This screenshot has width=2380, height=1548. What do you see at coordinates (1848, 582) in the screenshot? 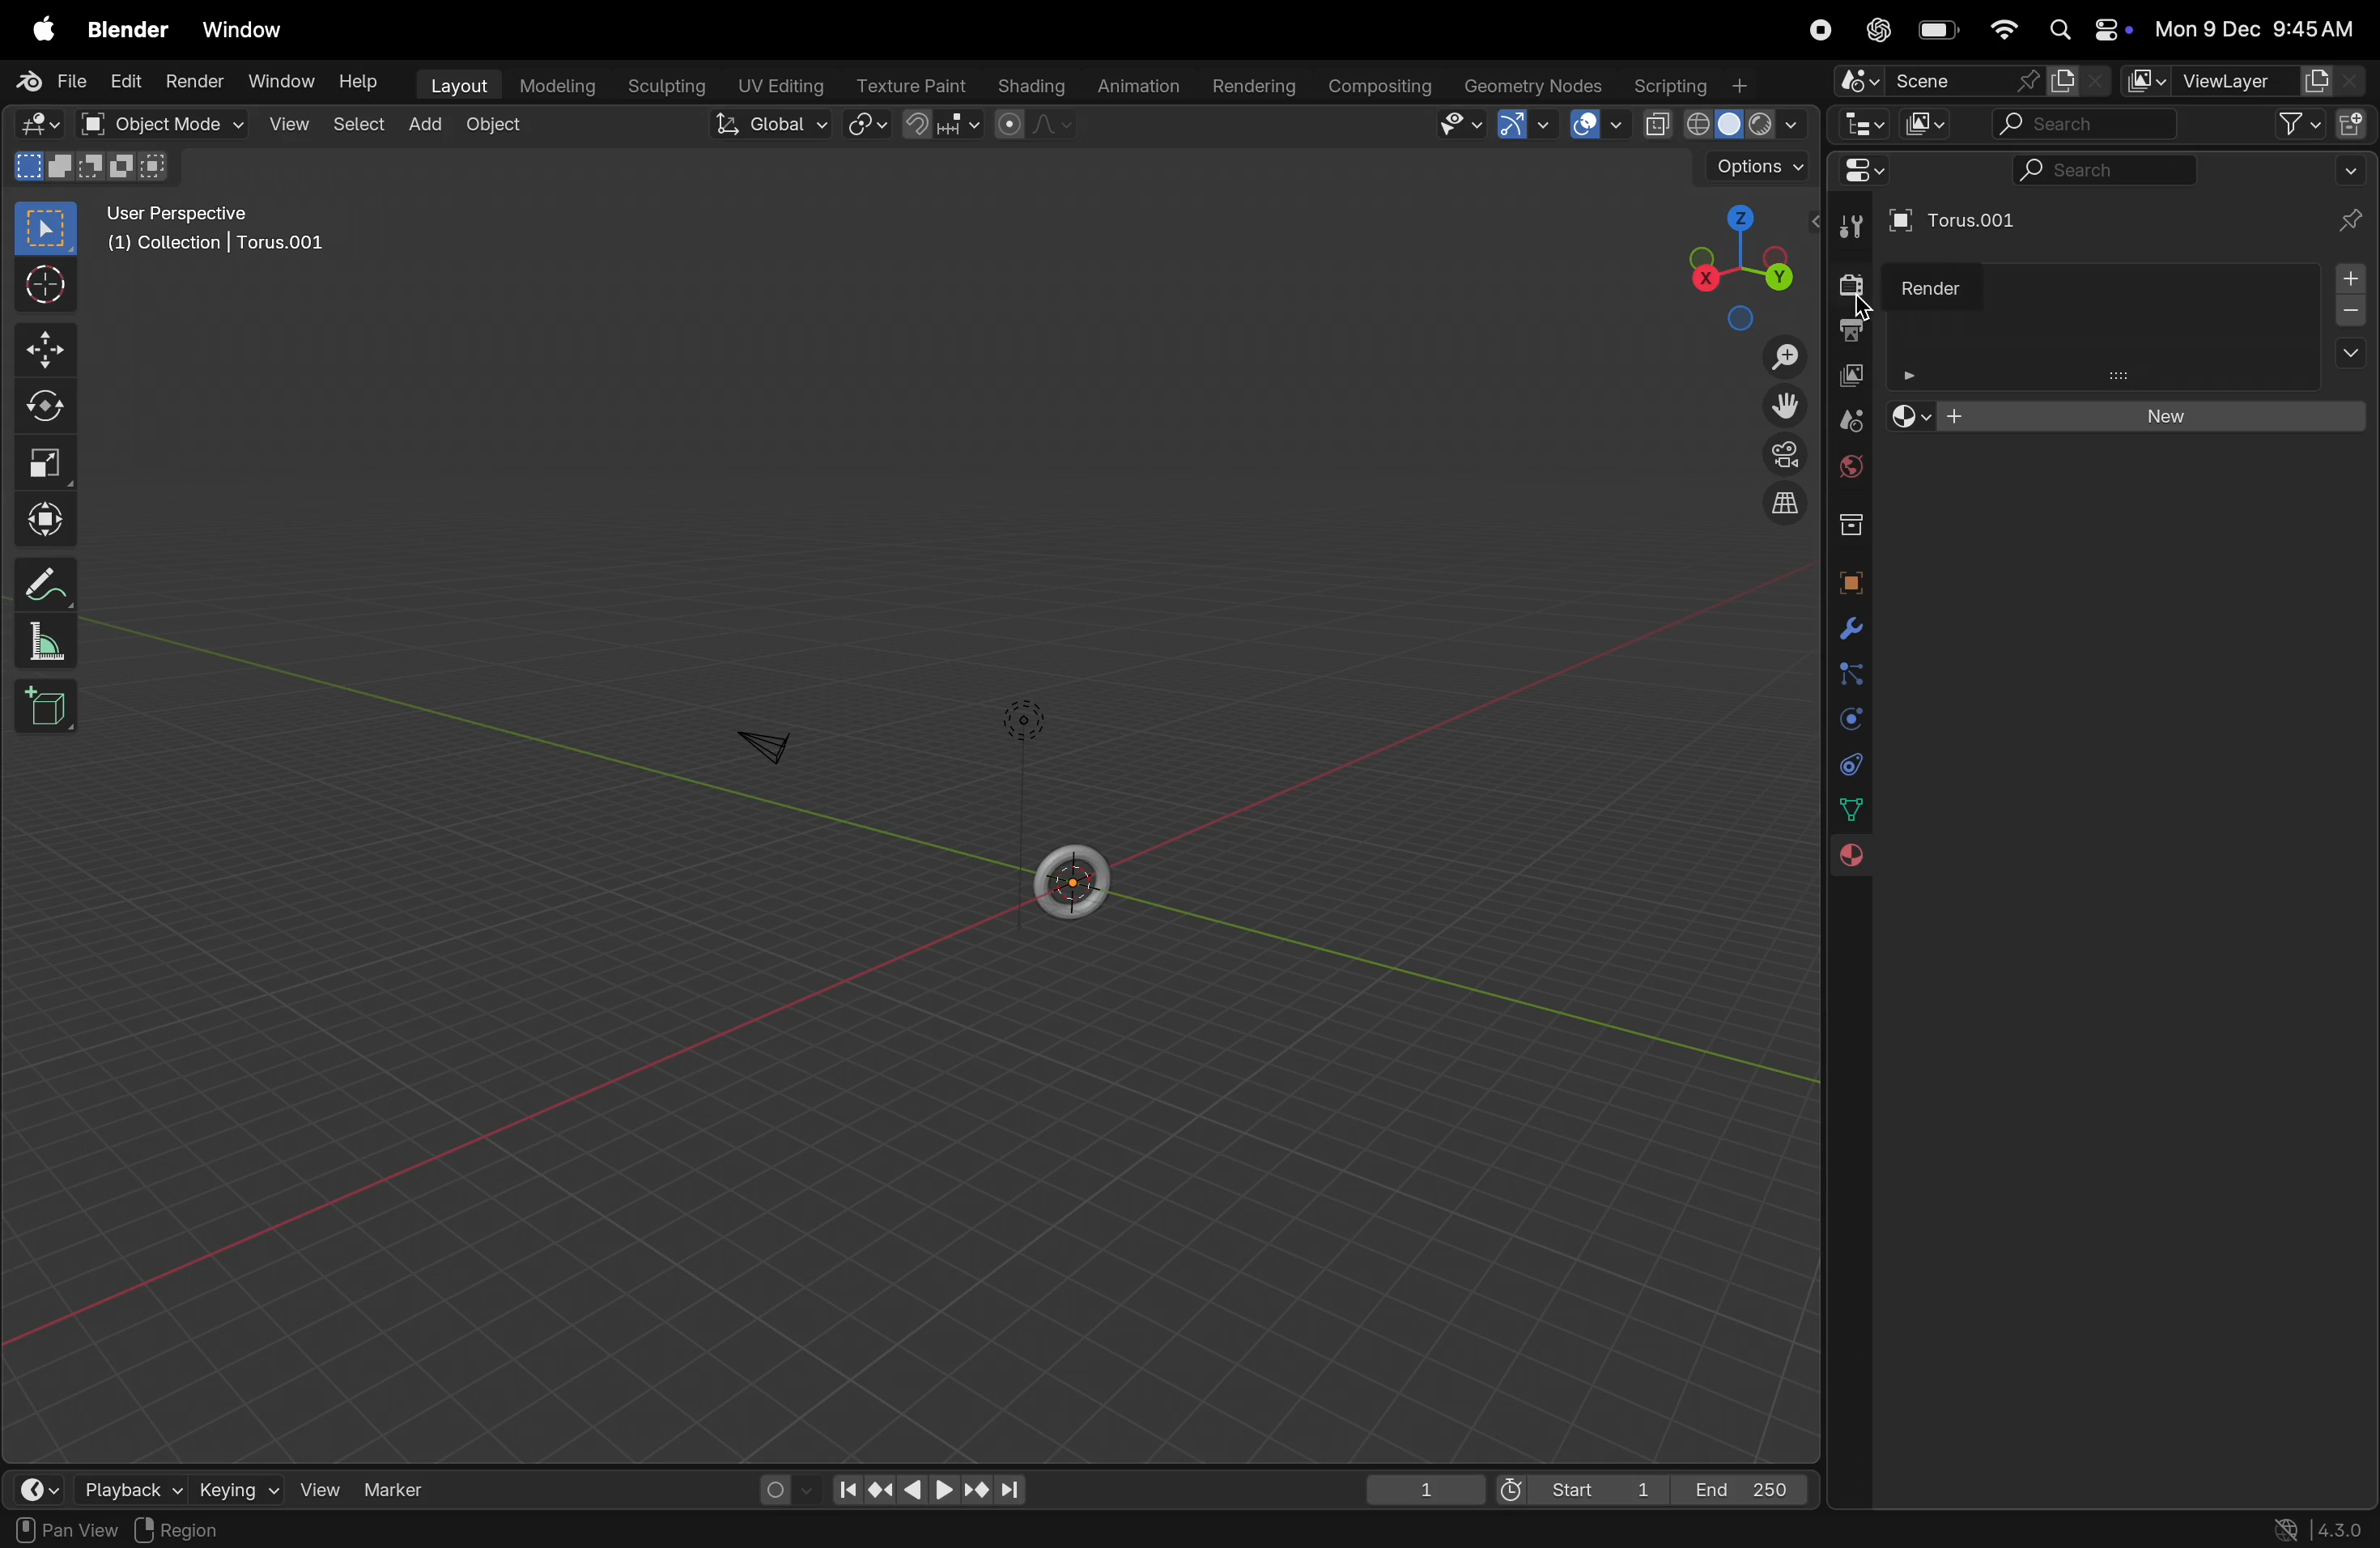
I see `object` at bounding box center [1848, 582].